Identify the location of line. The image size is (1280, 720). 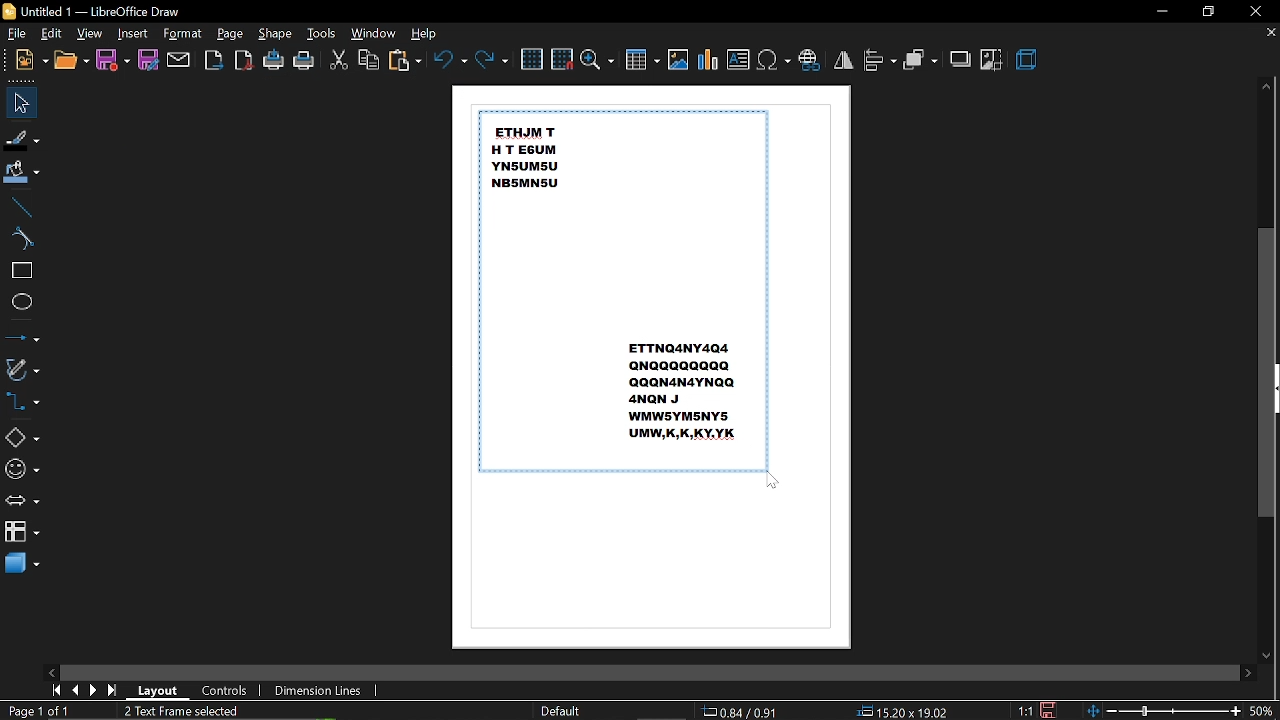
(21, 205).